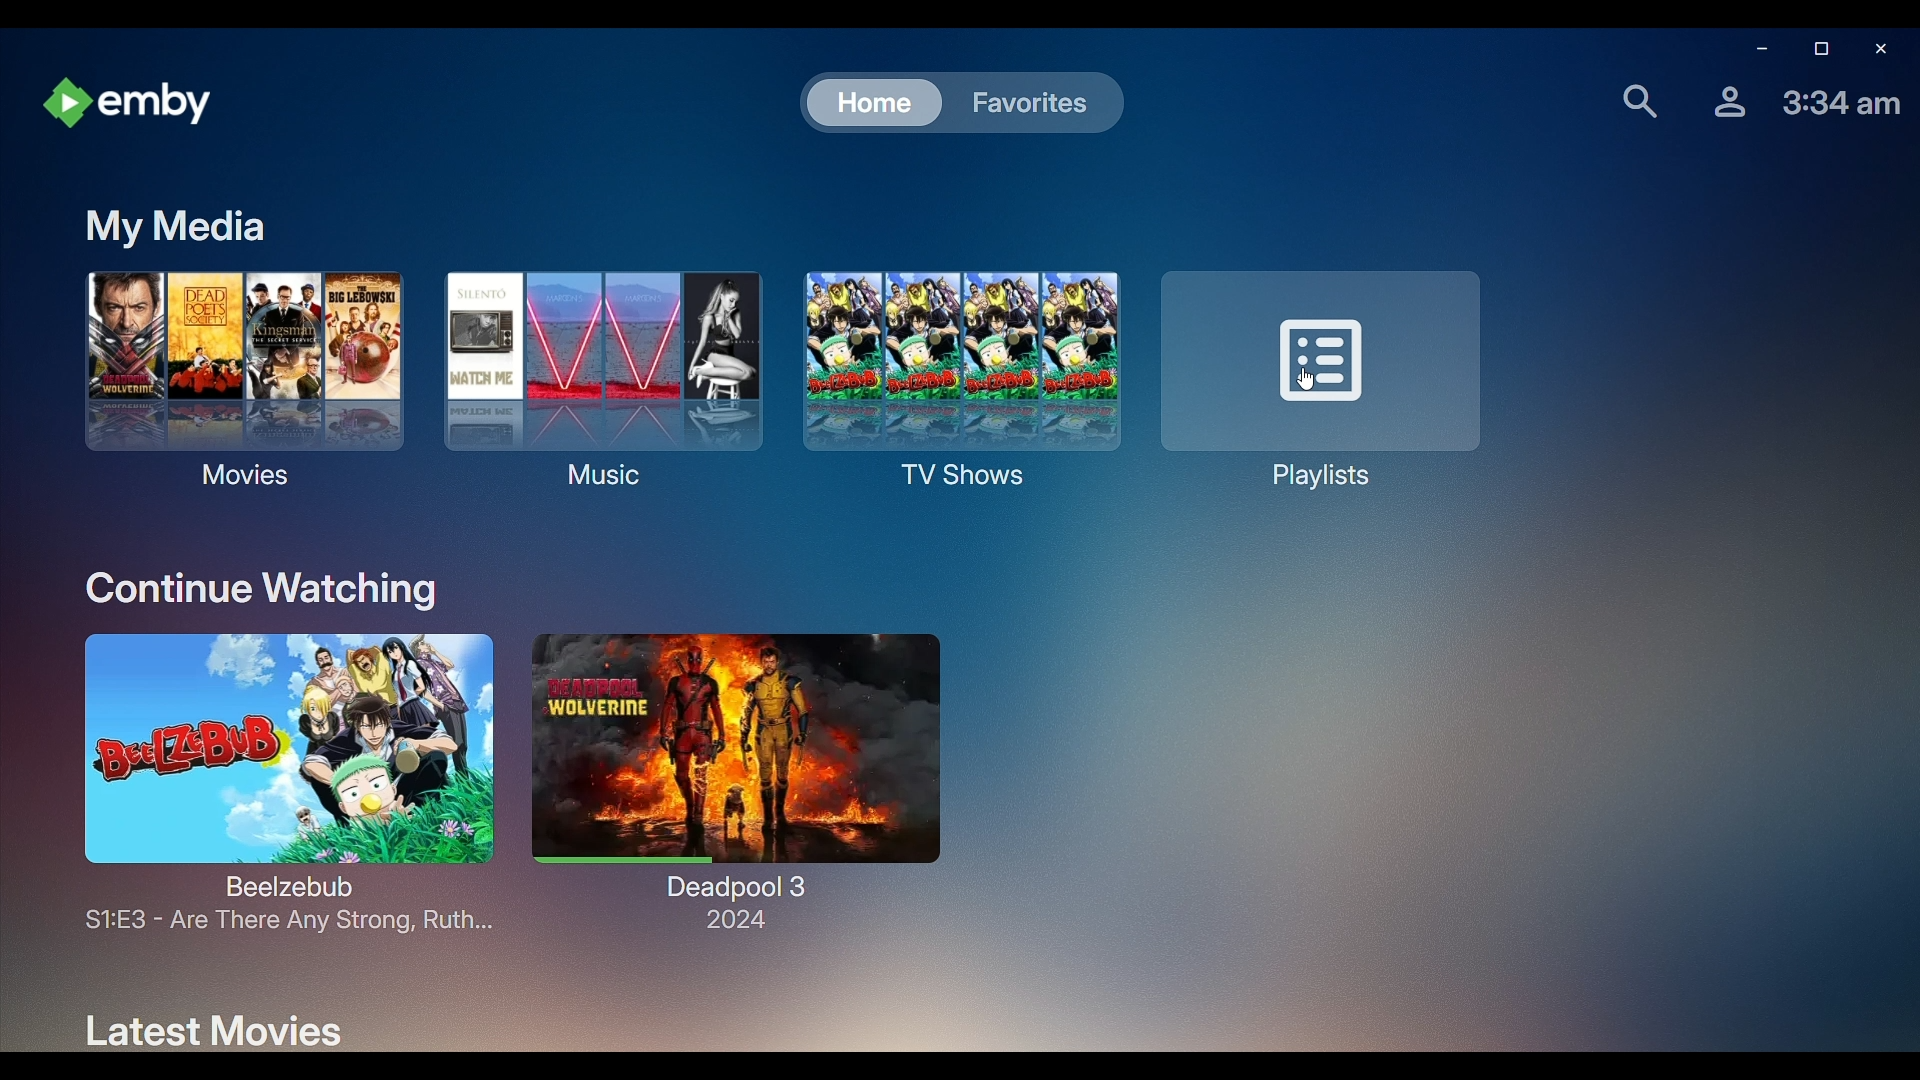 Image resolution: width=1920 pixels, height=1080 pixels. Describe the element at coordinates (1634, 97) in the screenshot. I see `Find` at that location.